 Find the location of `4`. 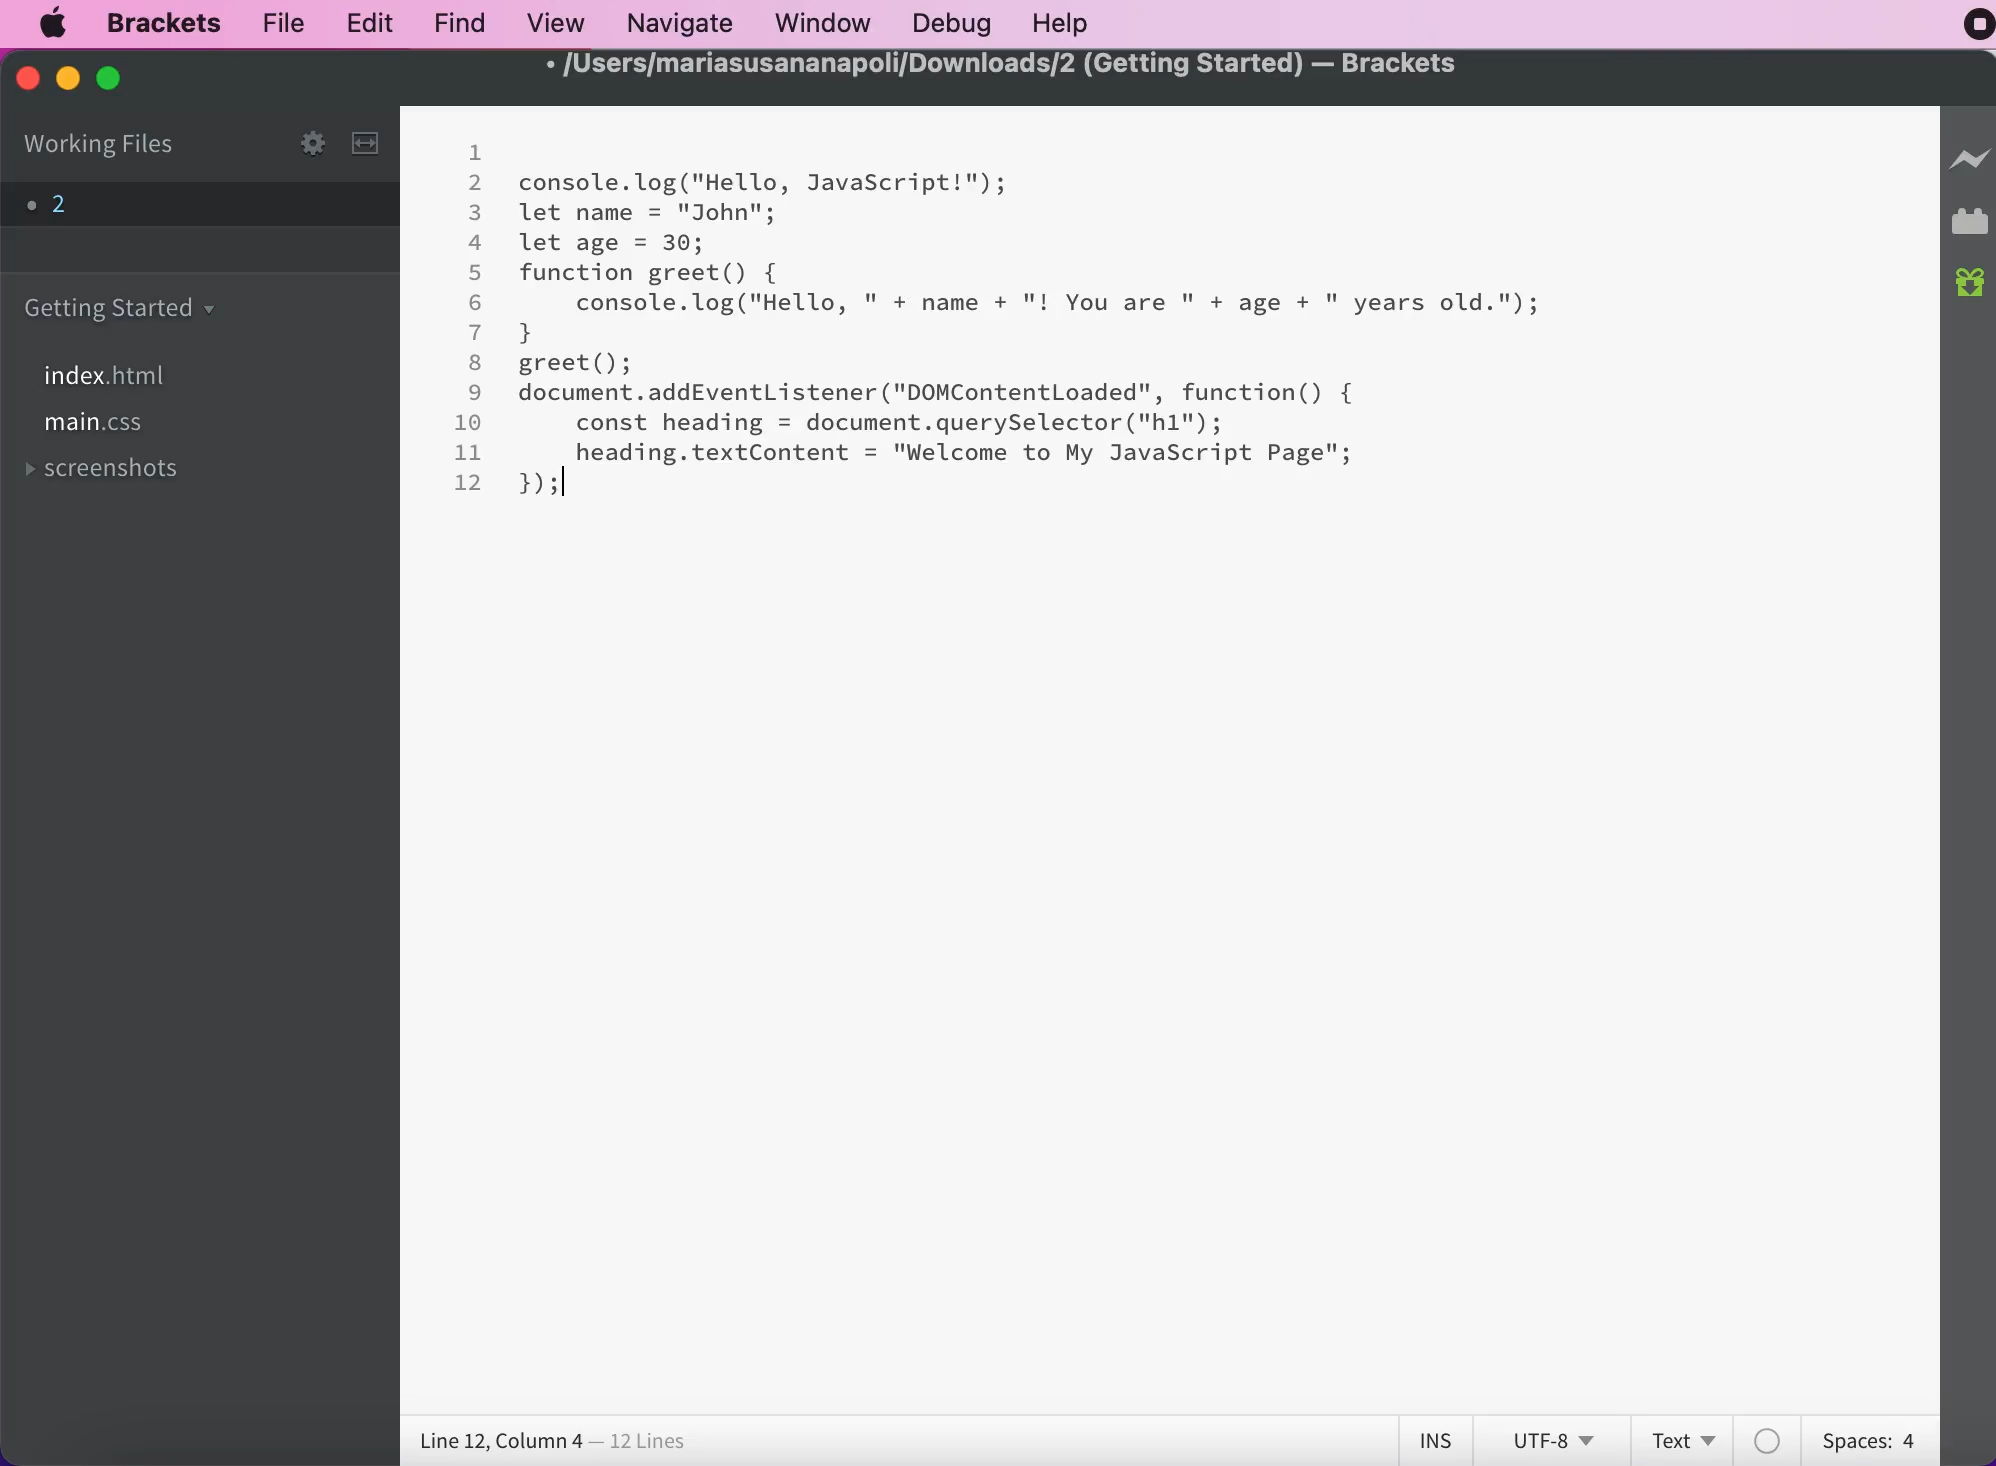

4 is located at coordinates (476, 243).